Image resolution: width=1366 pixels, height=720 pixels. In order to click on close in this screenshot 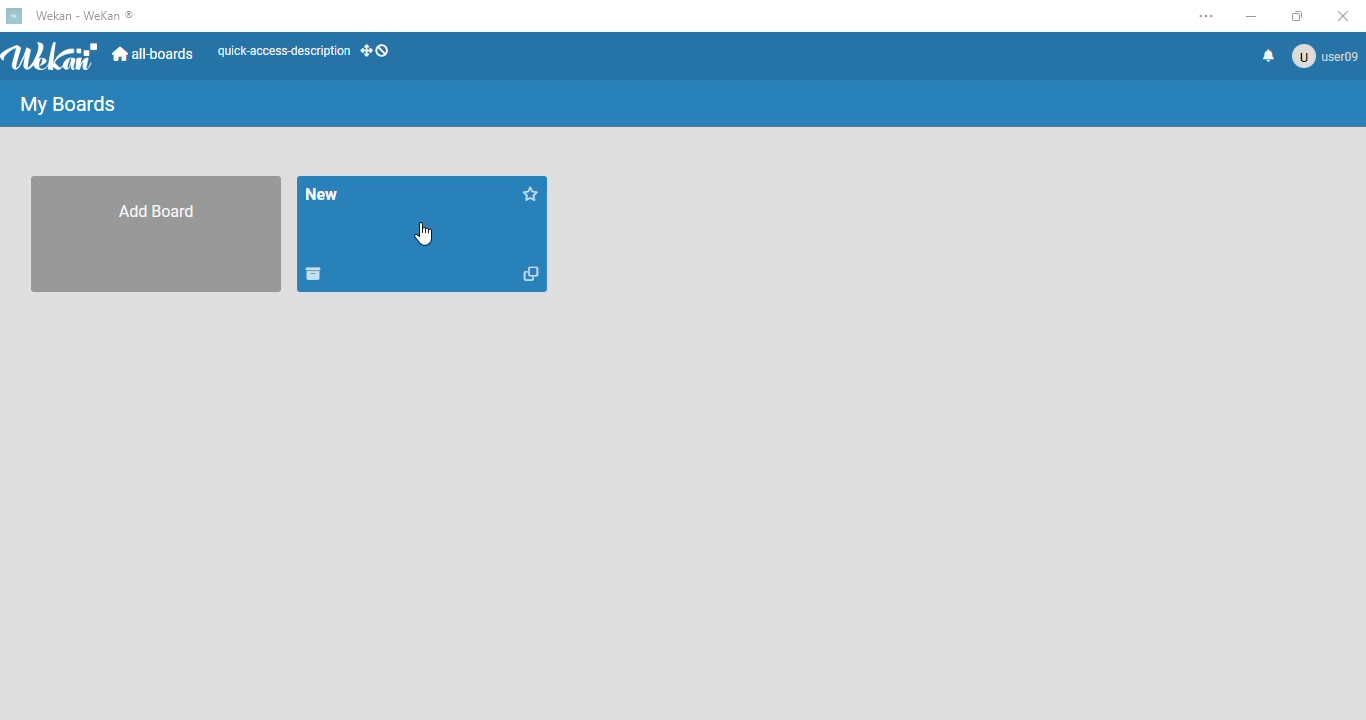, I will do `click(1343, 16)`.